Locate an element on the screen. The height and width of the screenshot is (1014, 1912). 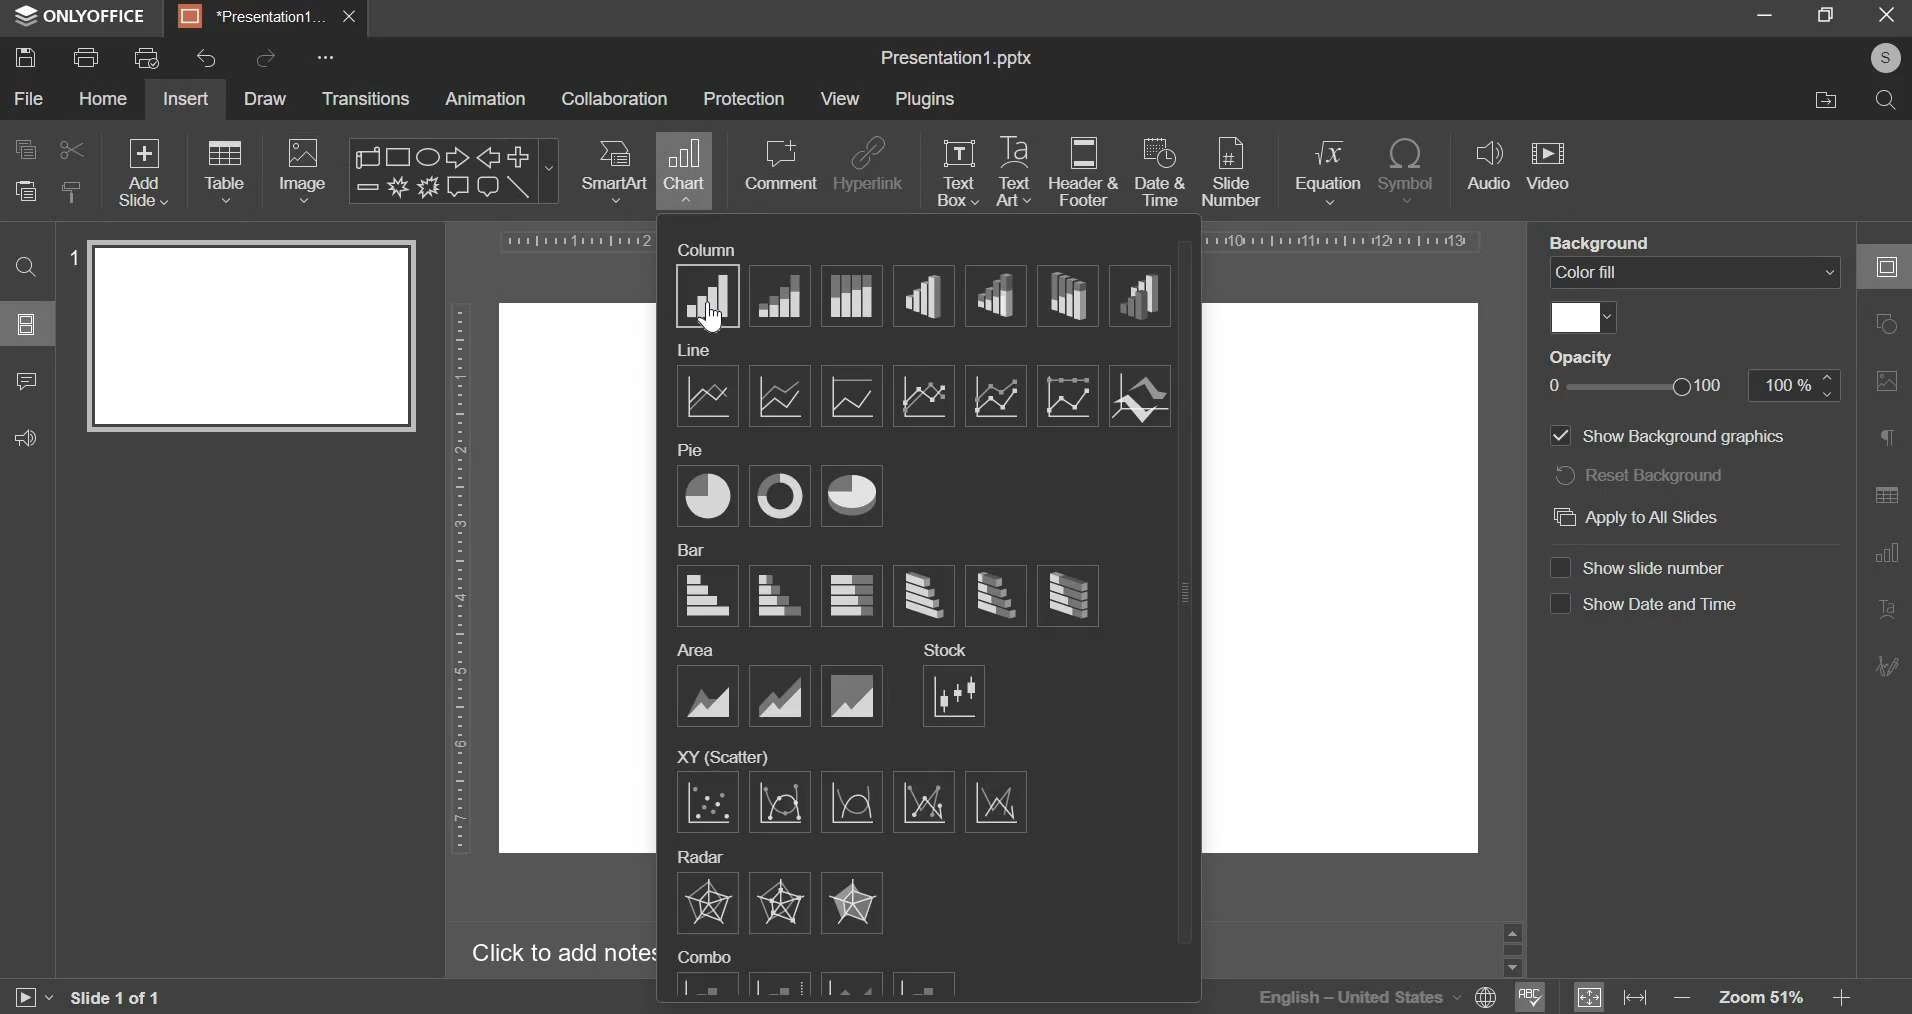
check box is located at coordinates (1560, 567).